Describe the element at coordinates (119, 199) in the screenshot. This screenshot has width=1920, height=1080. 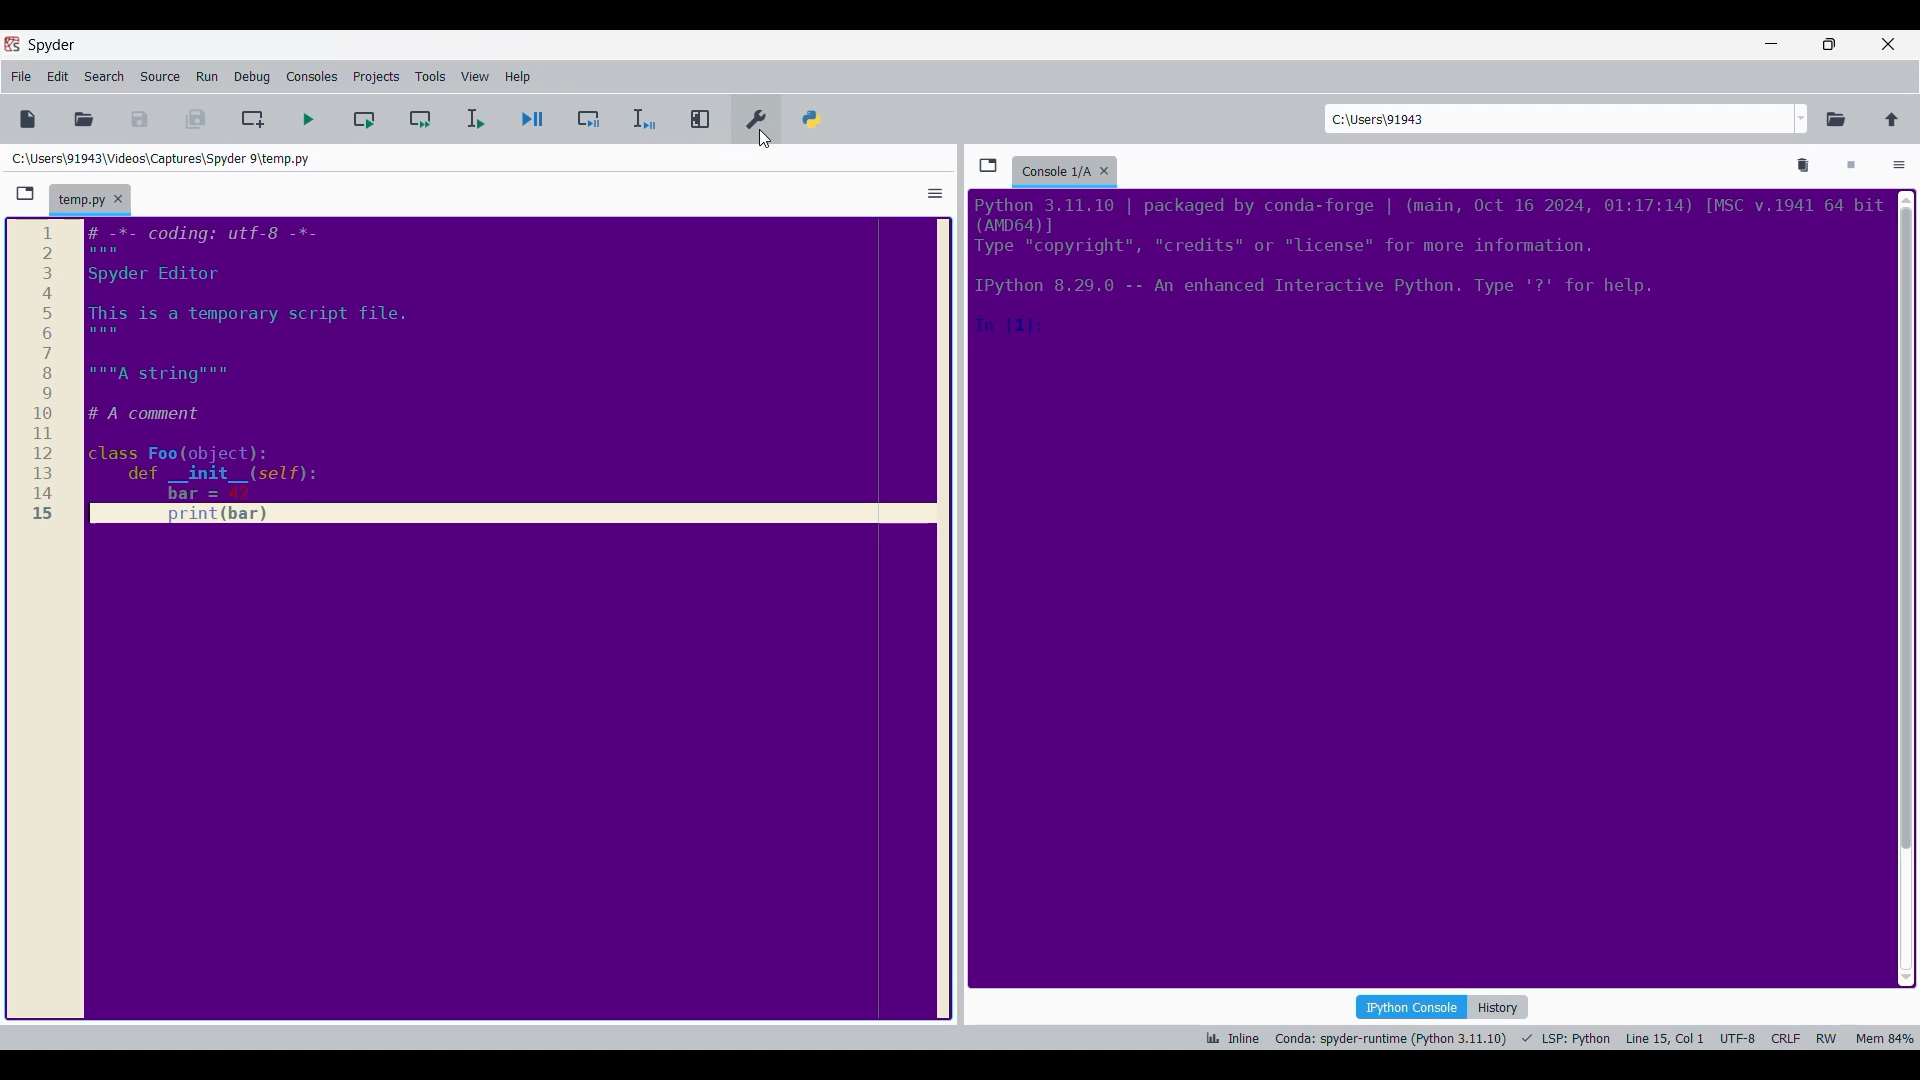
I see `Close tab` at that location.